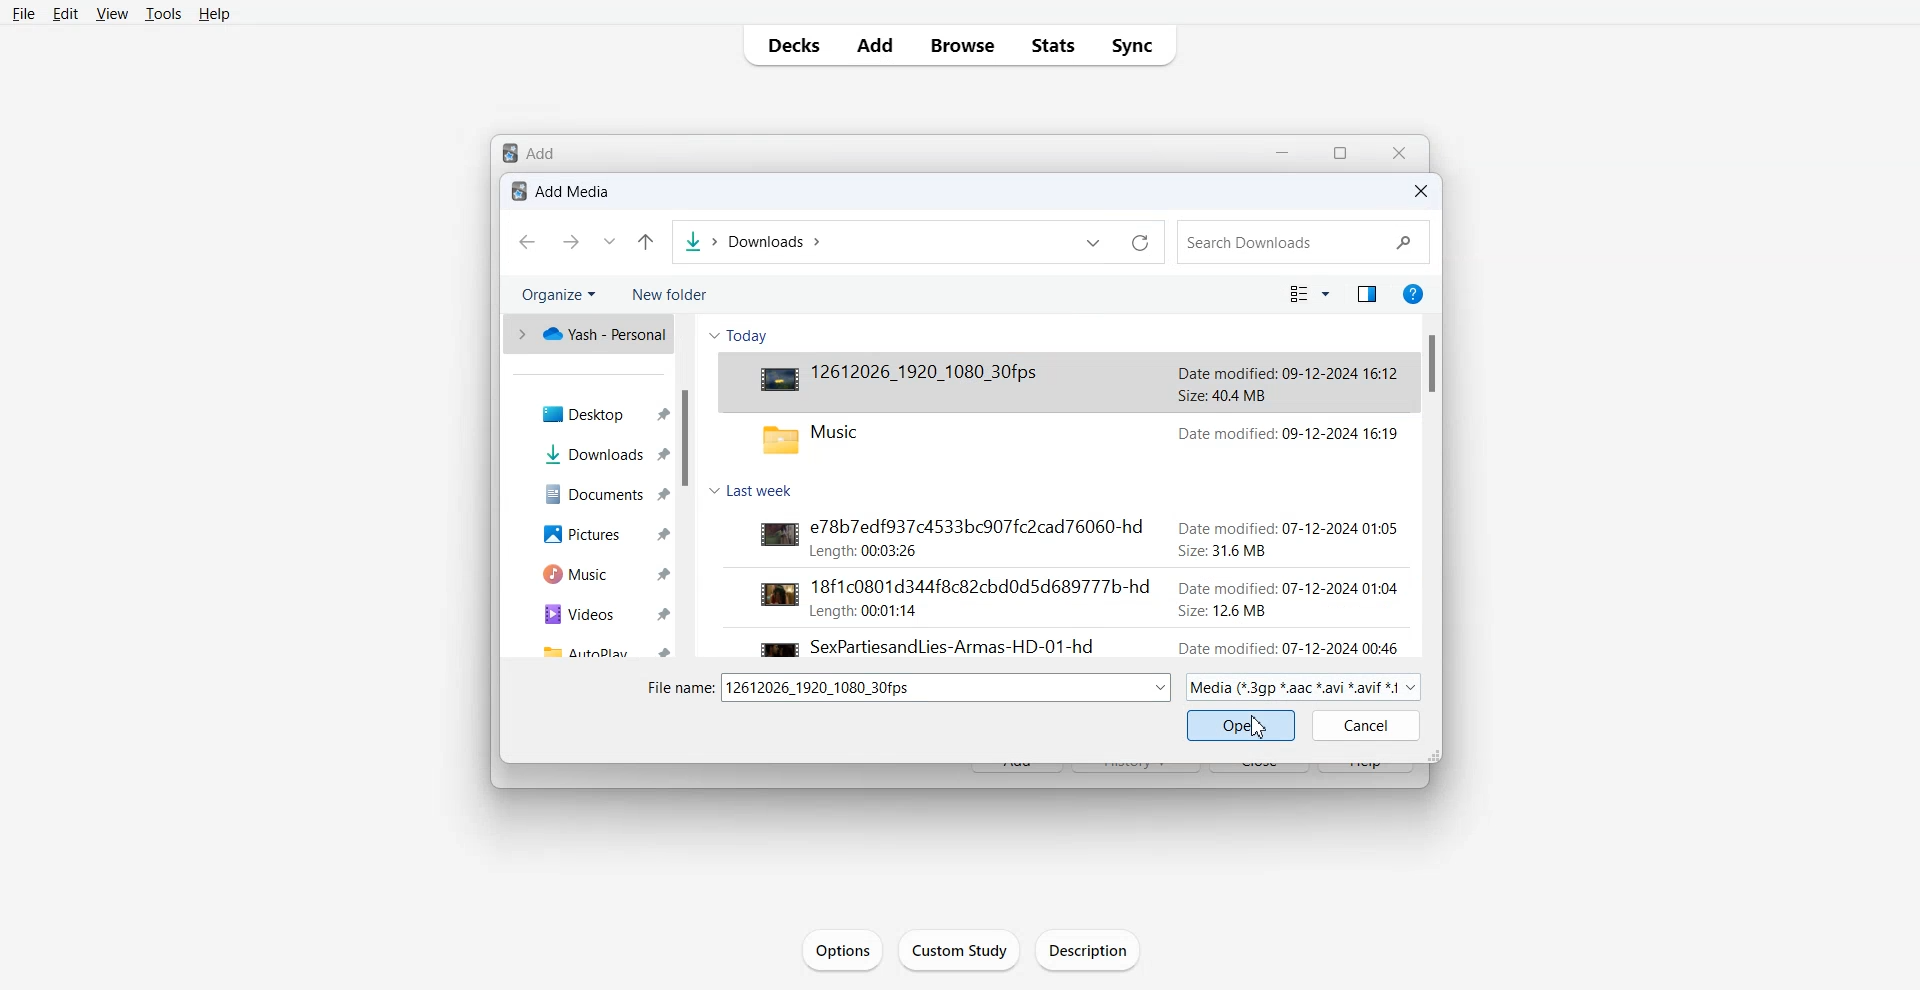 This screenshot has width=1920, height=990. Describe the element at coordinates (598, 454) in the screenshot. I see `Downloads` at that location.